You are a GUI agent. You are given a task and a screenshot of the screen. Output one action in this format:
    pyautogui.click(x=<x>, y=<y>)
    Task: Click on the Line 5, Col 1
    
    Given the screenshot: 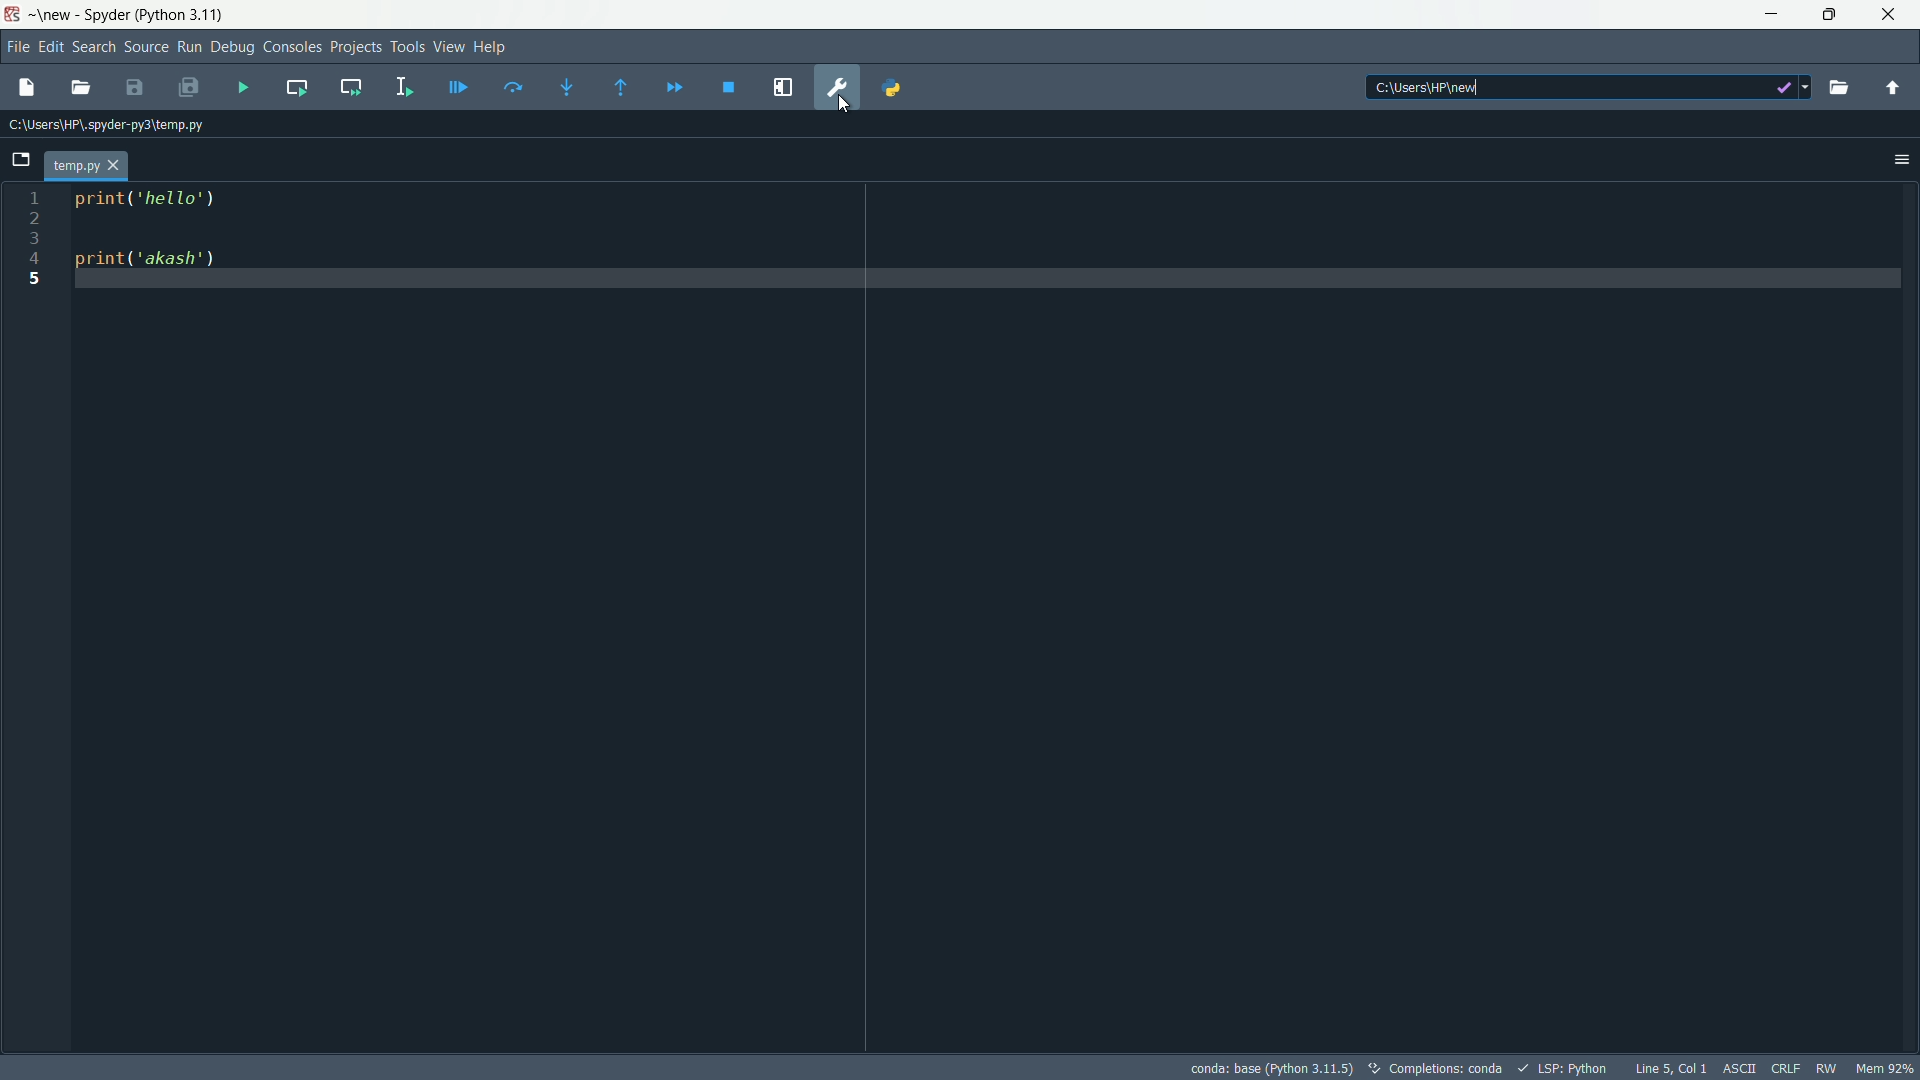 What is the action you would take?
    pyautogui.click(x=1675, y=1068)
    